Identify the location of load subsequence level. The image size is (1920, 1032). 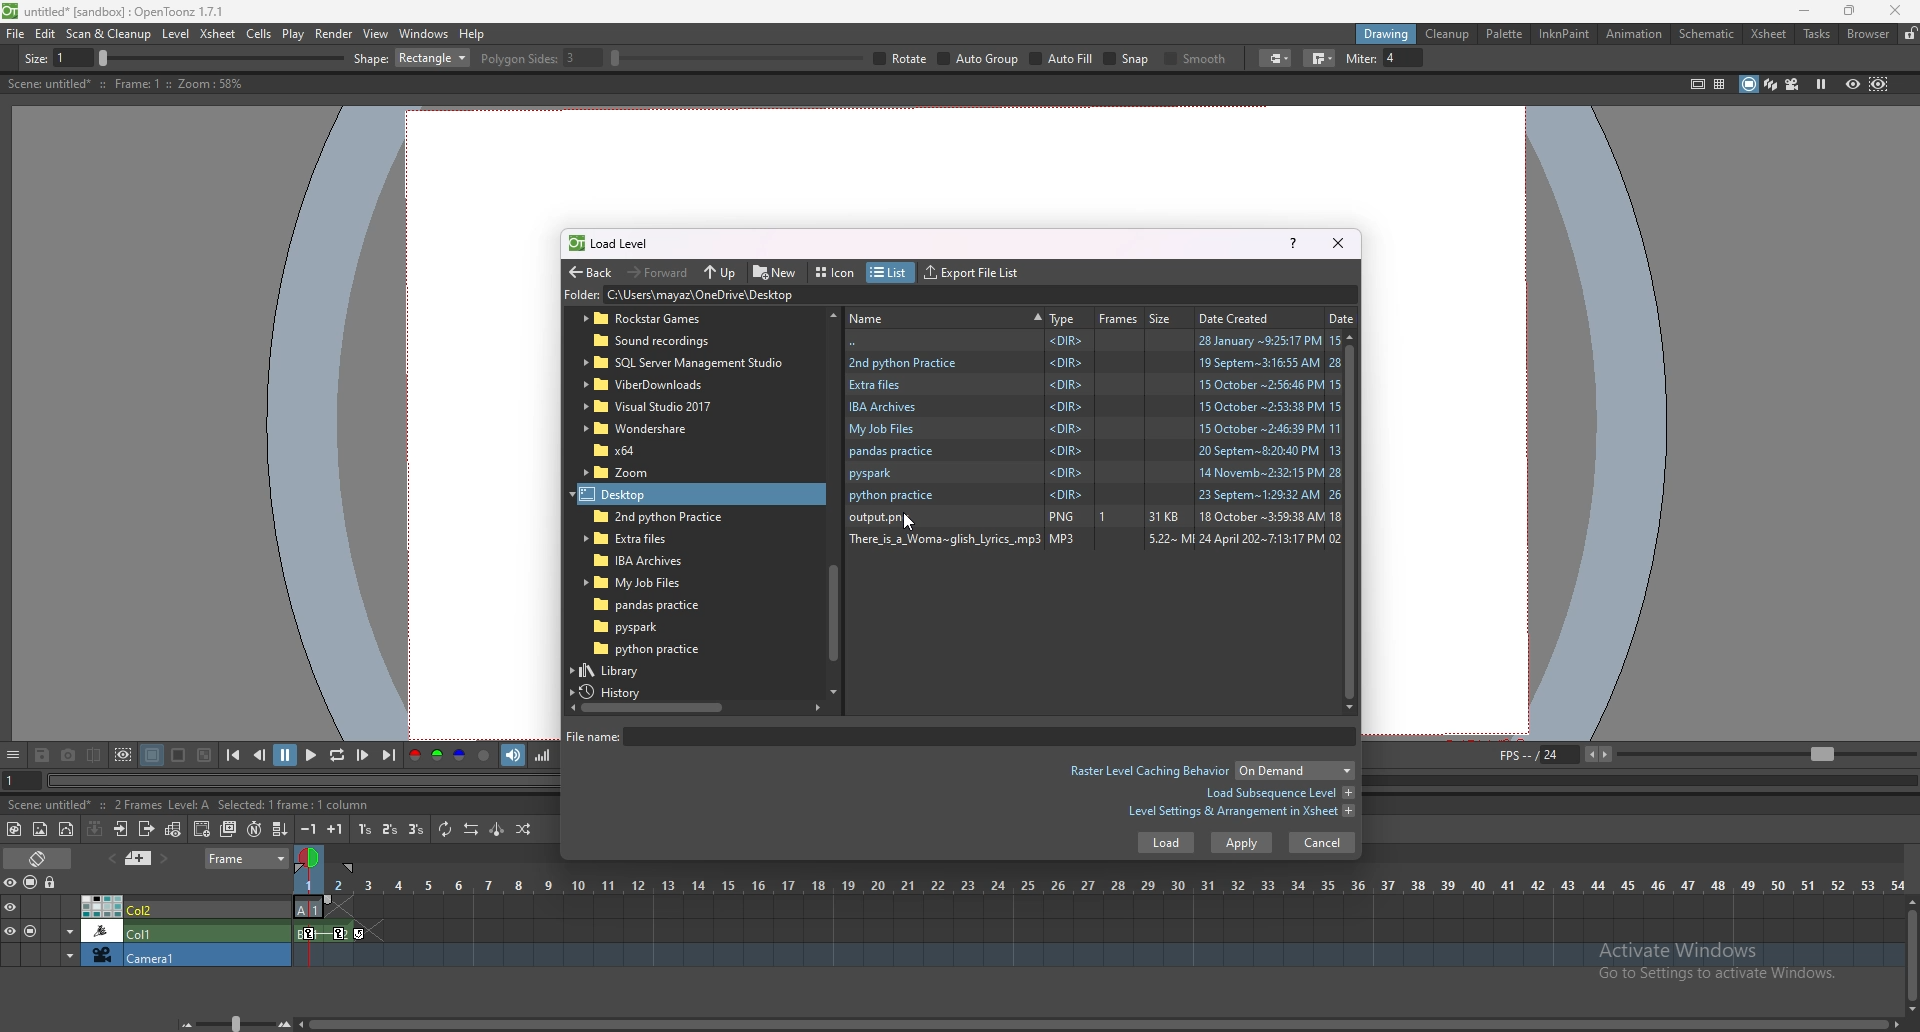
(1279, 793).